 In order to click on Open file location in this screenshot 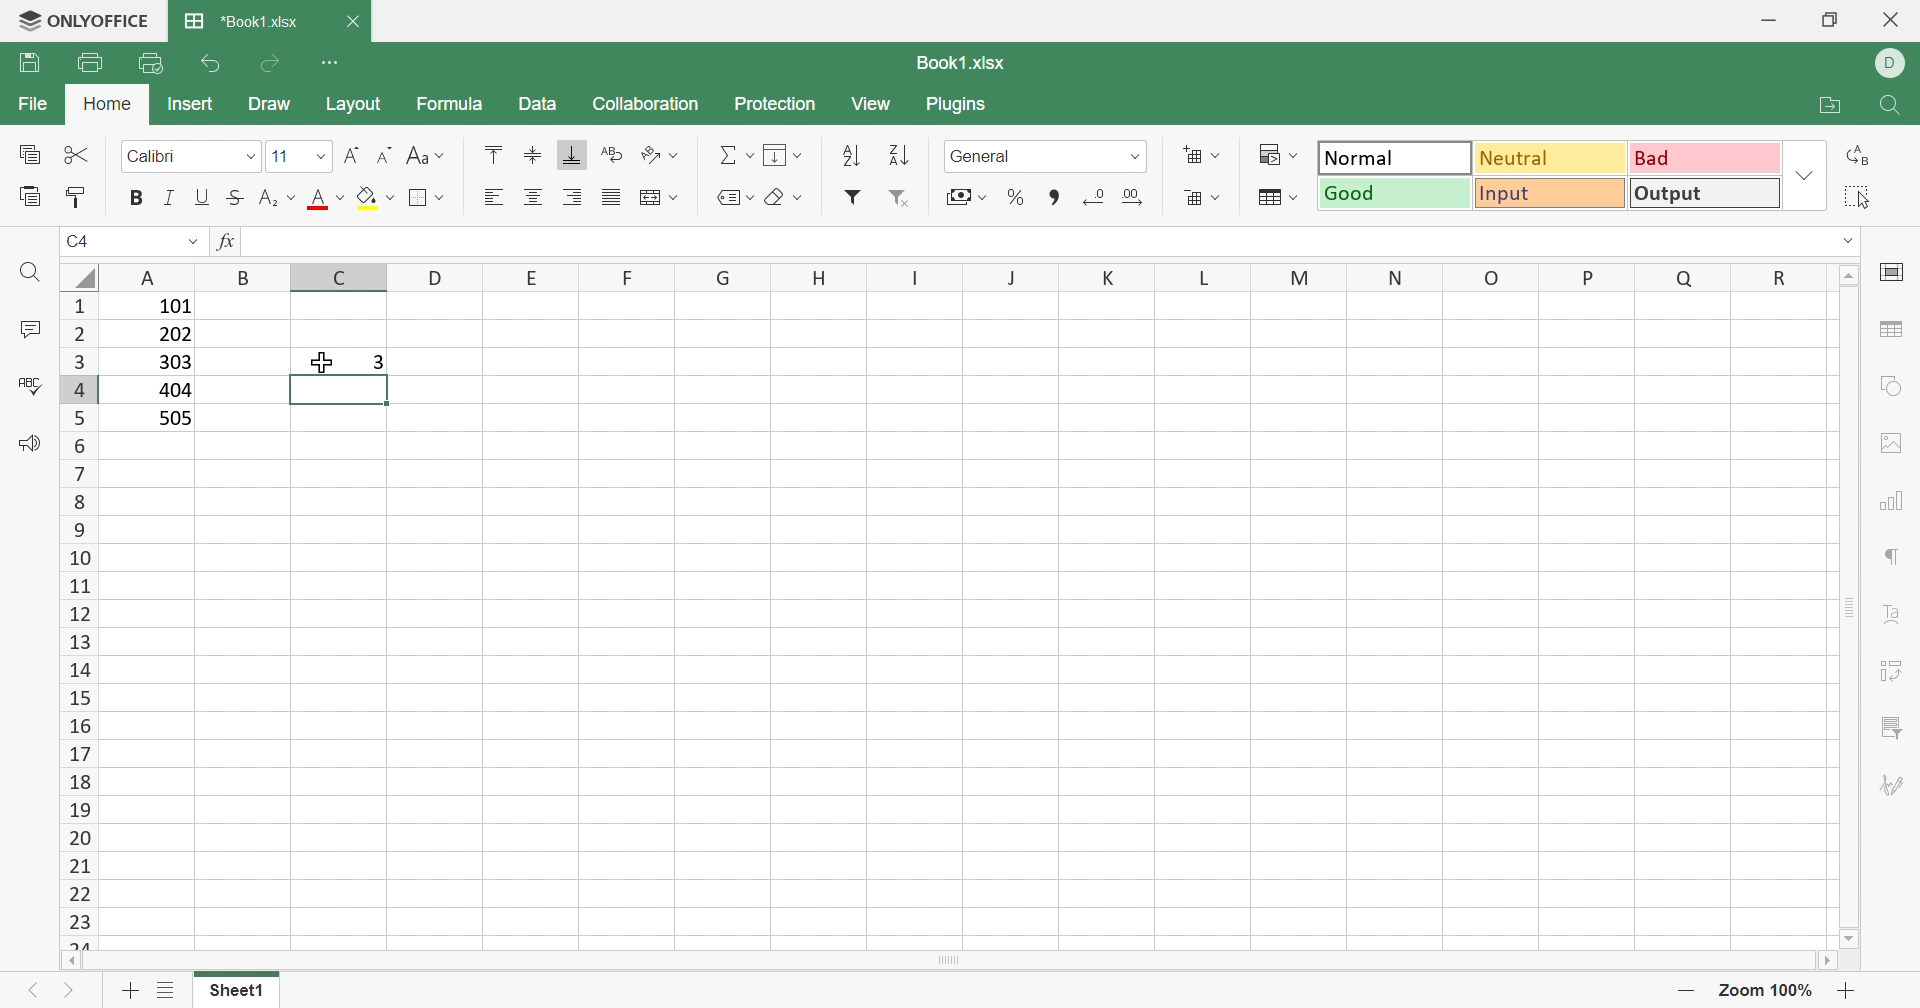, I will do `click(1820, 104)`.